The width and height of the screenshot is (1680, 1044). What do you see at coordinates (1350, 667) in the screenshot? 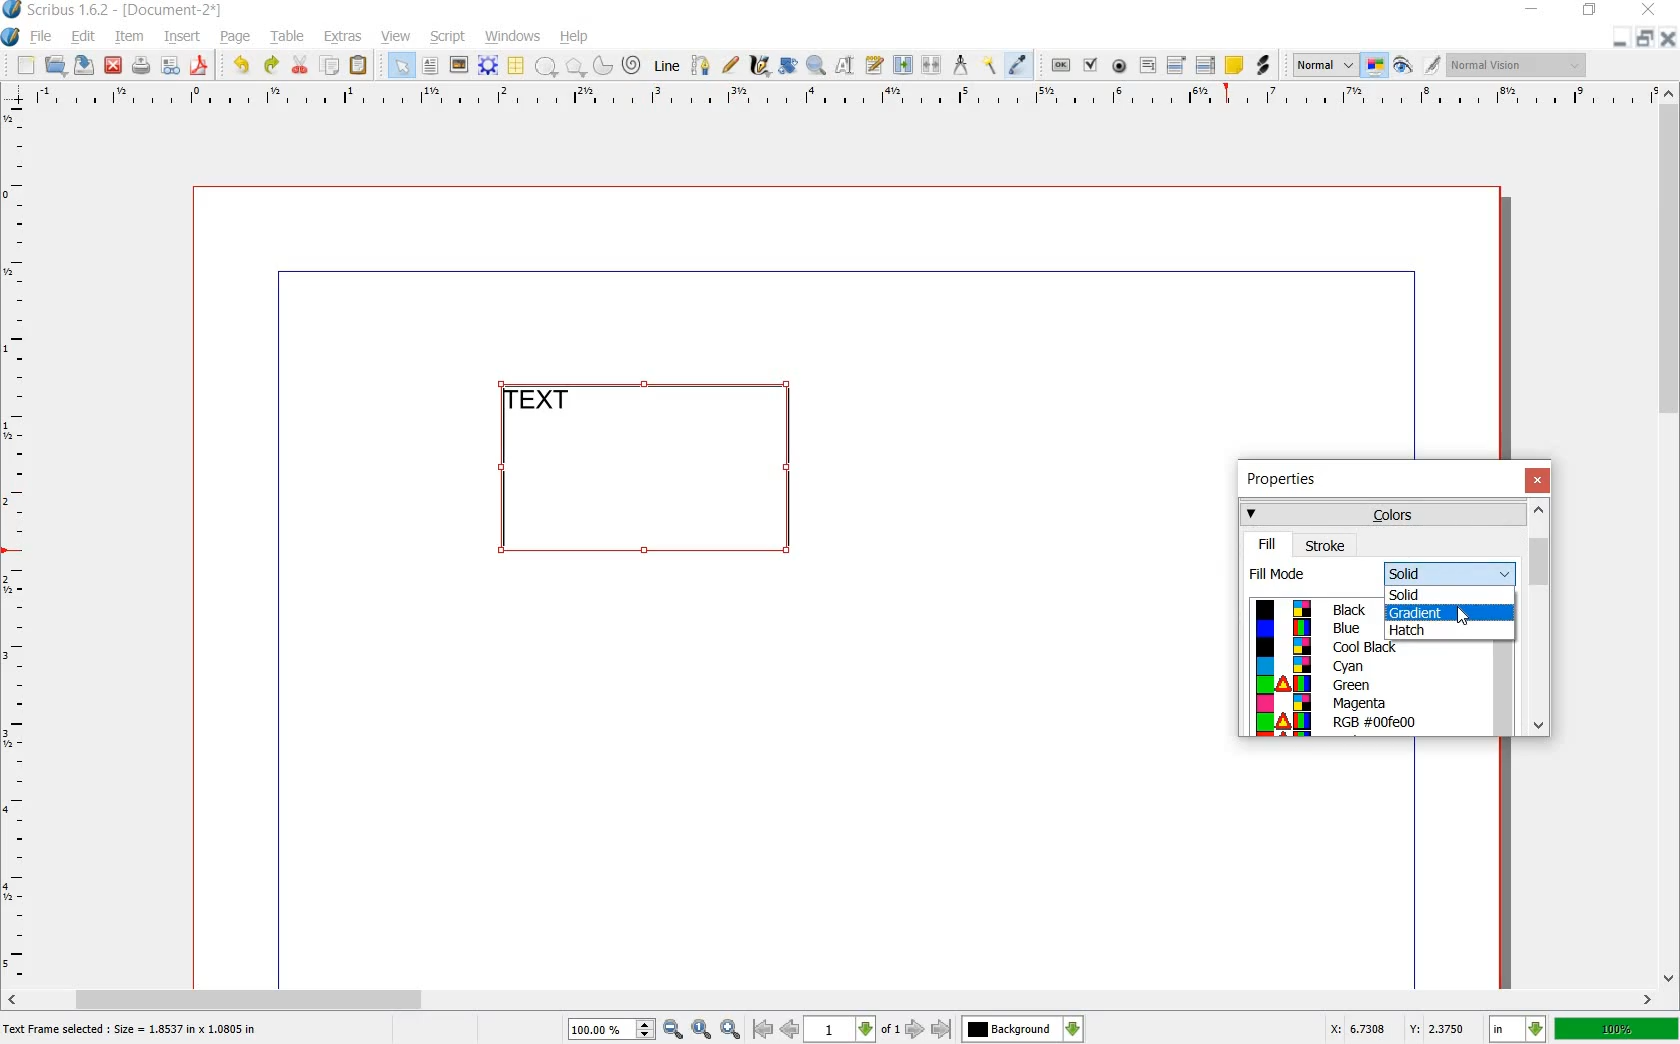
I see `cyan` at bounding box center [1350, 667].